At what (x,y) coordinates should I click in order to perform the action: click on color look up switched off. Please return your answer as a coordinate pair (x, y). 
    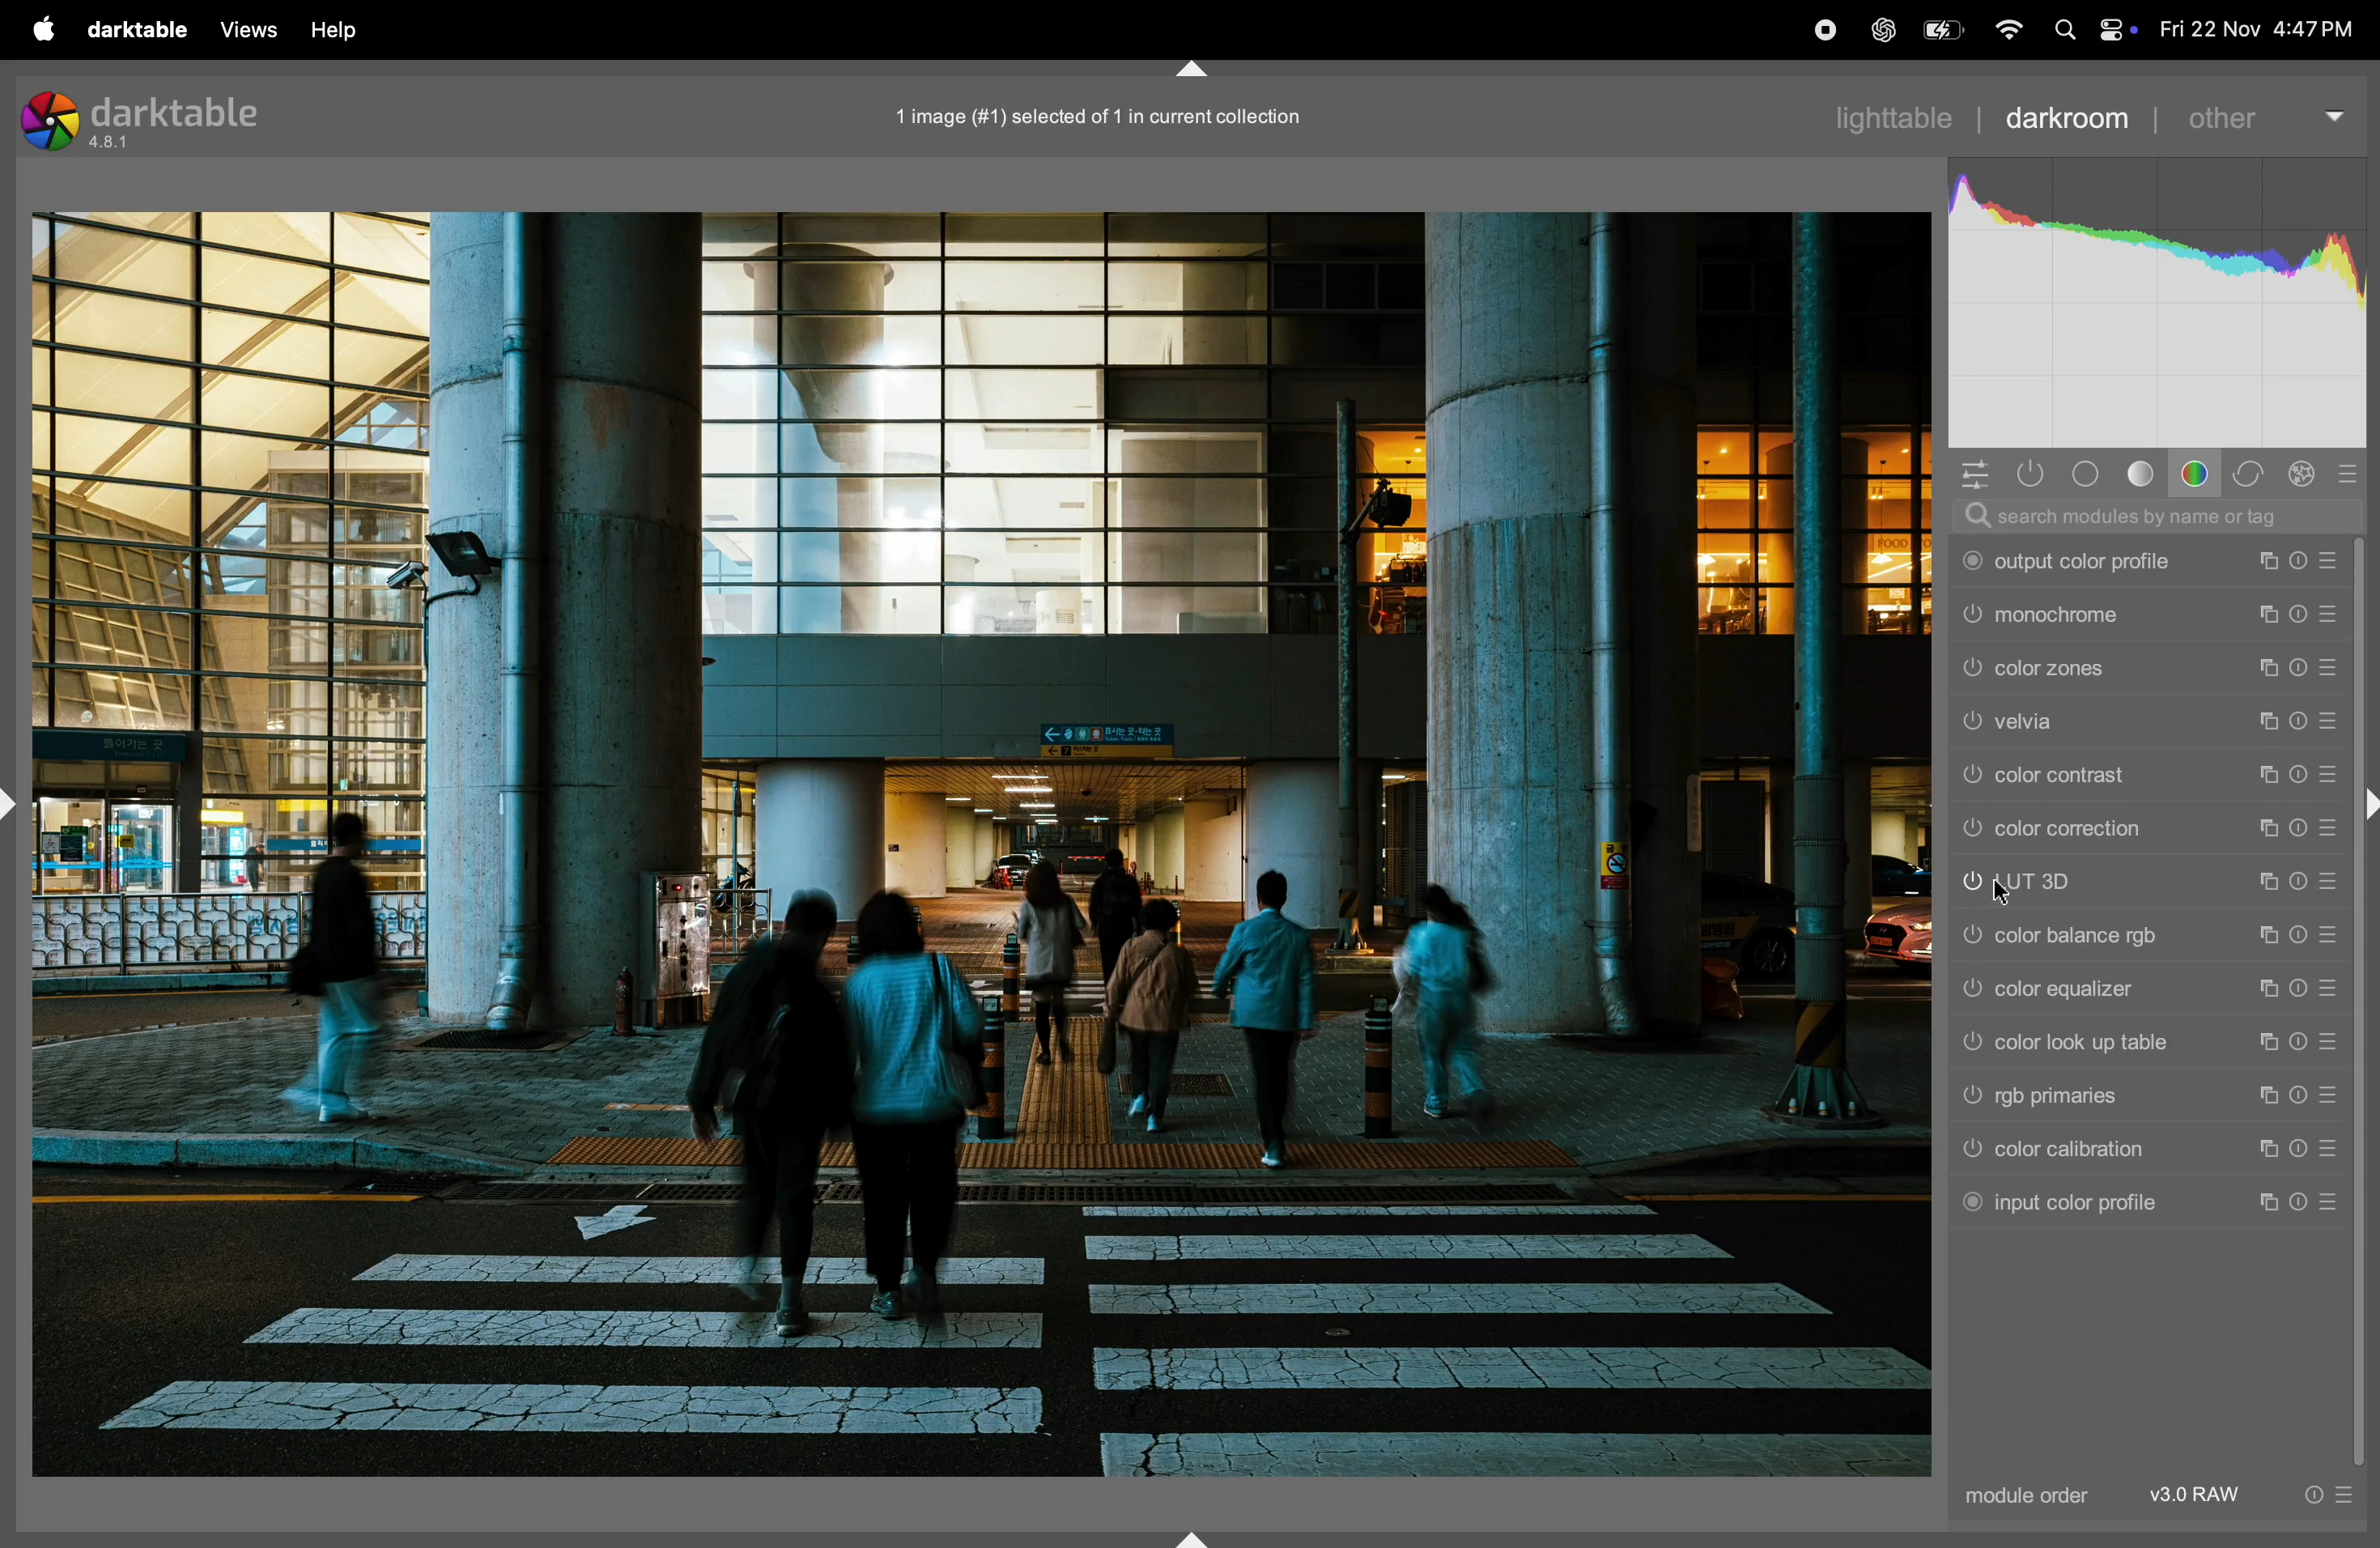
    Looking at the image, I should click on (1970, 1044).